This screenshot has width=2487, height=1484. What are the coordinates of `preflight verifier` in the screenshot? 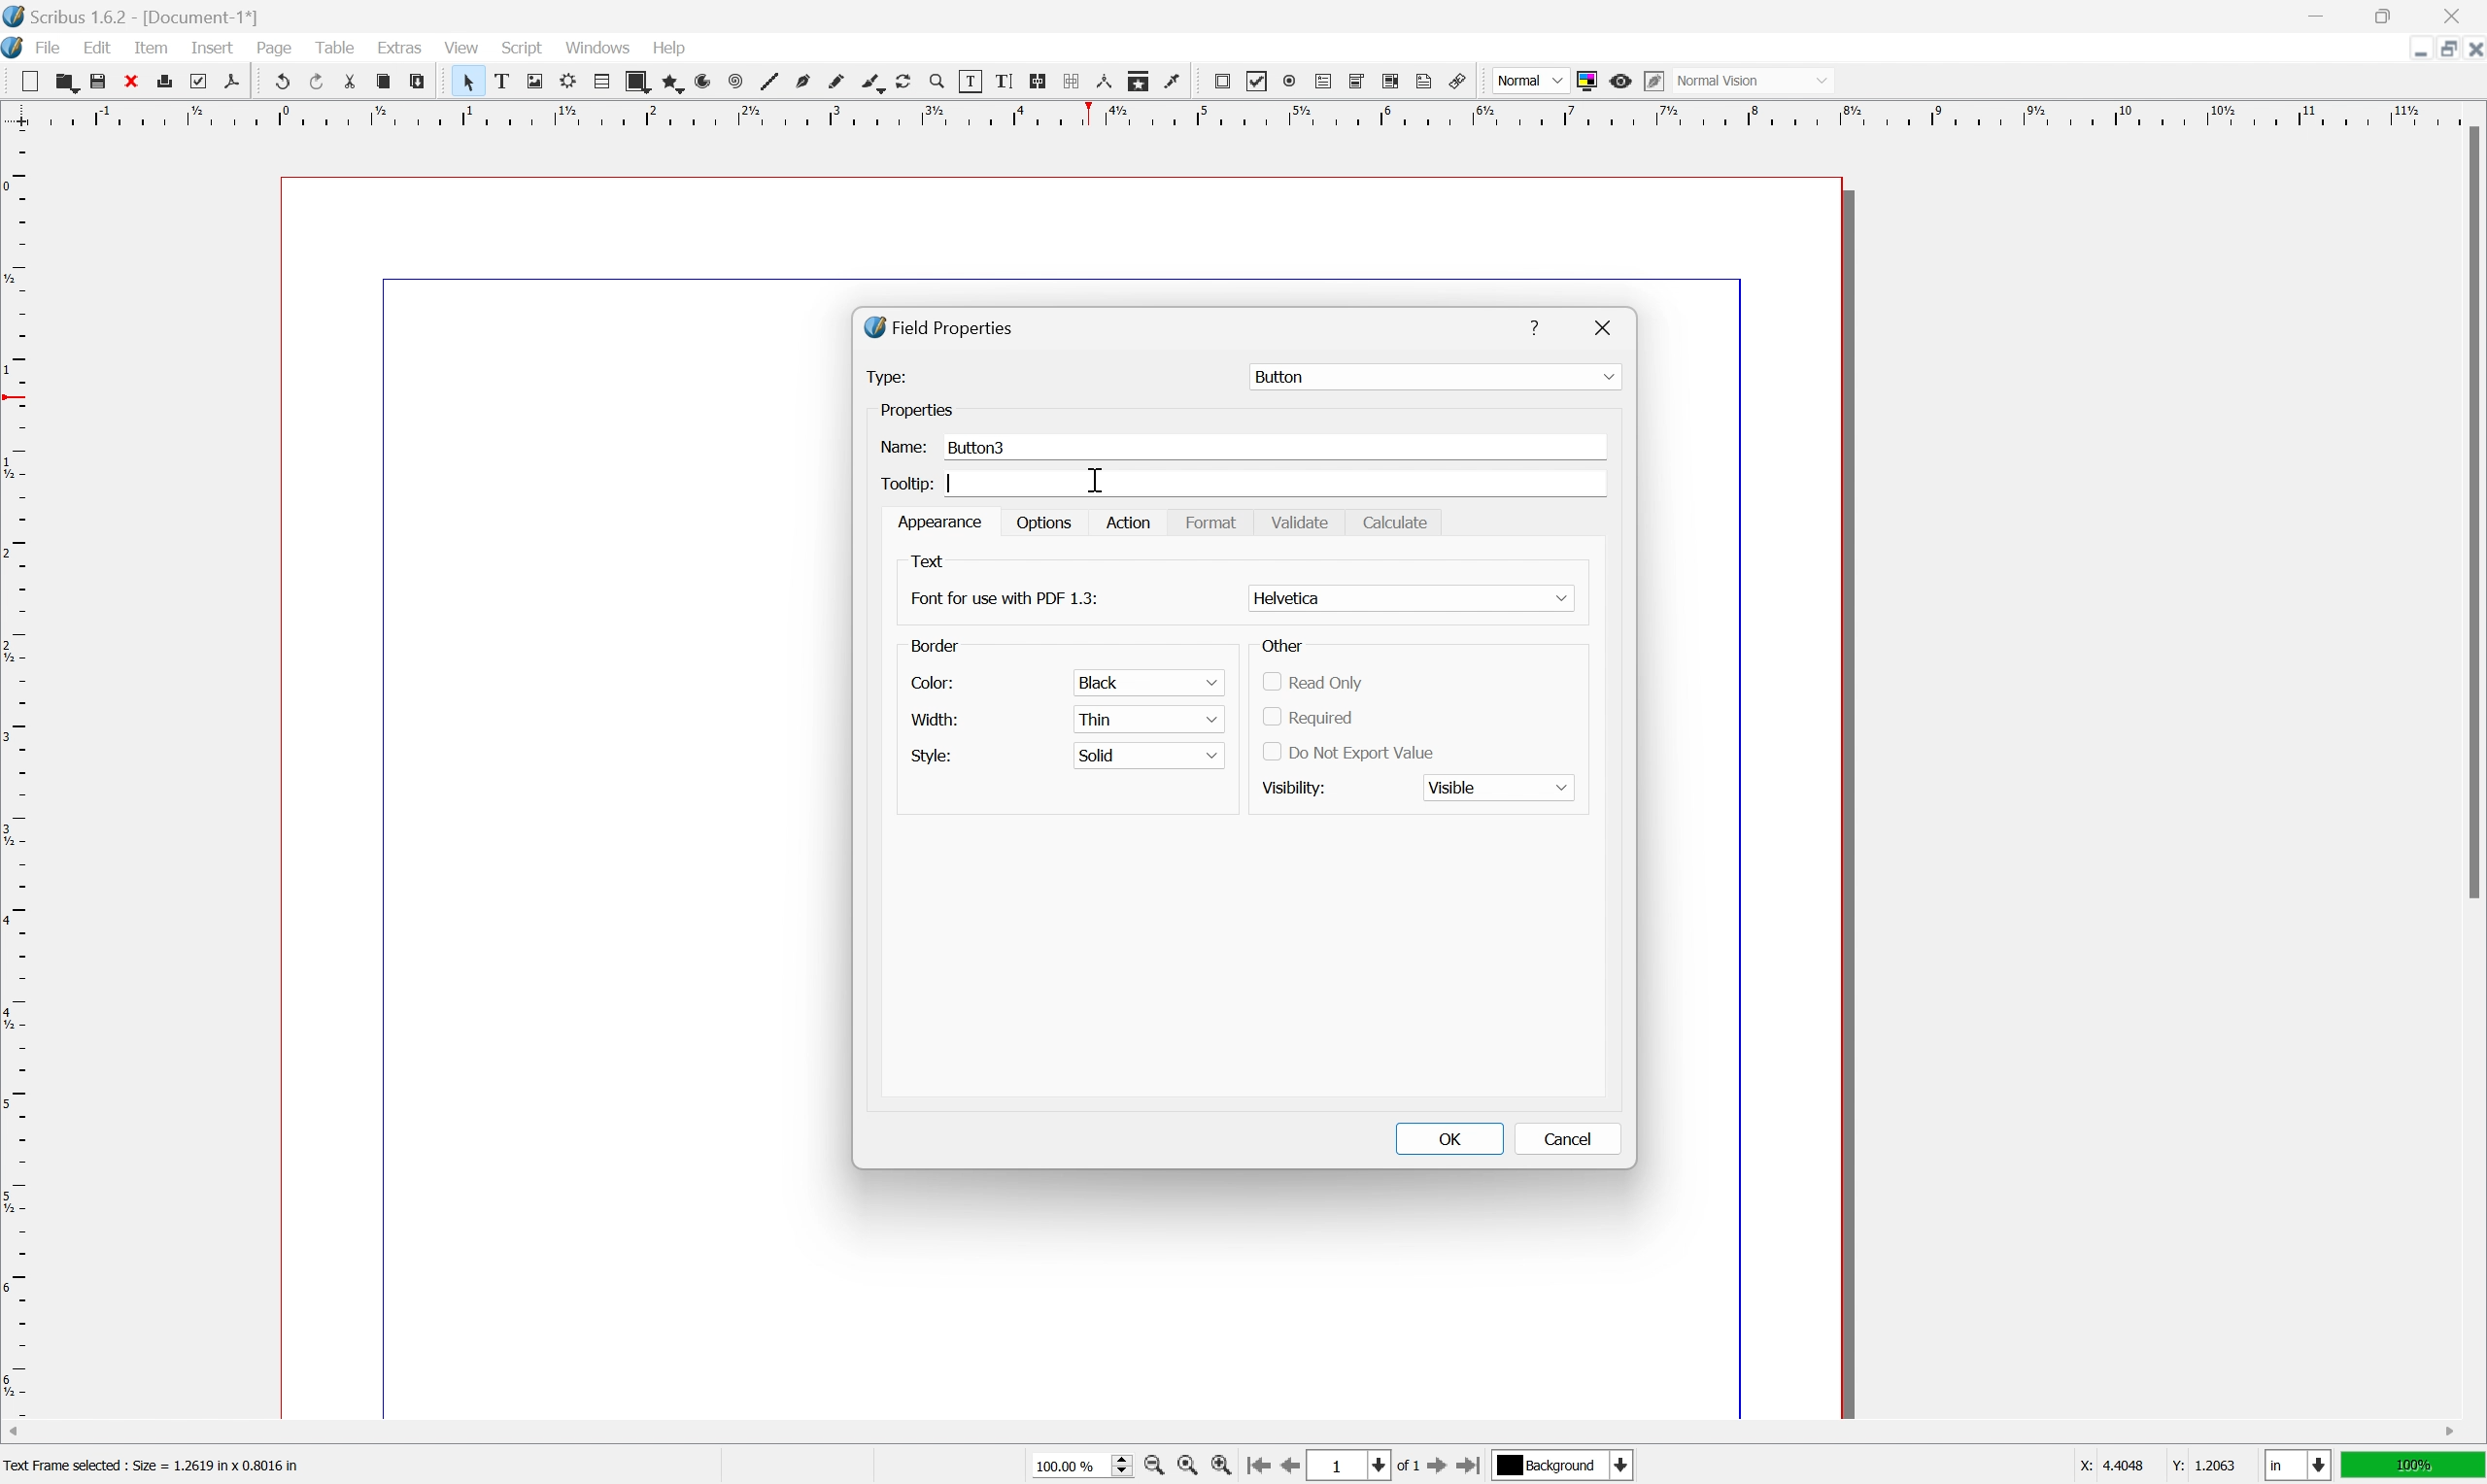 It's located at (198, 81).